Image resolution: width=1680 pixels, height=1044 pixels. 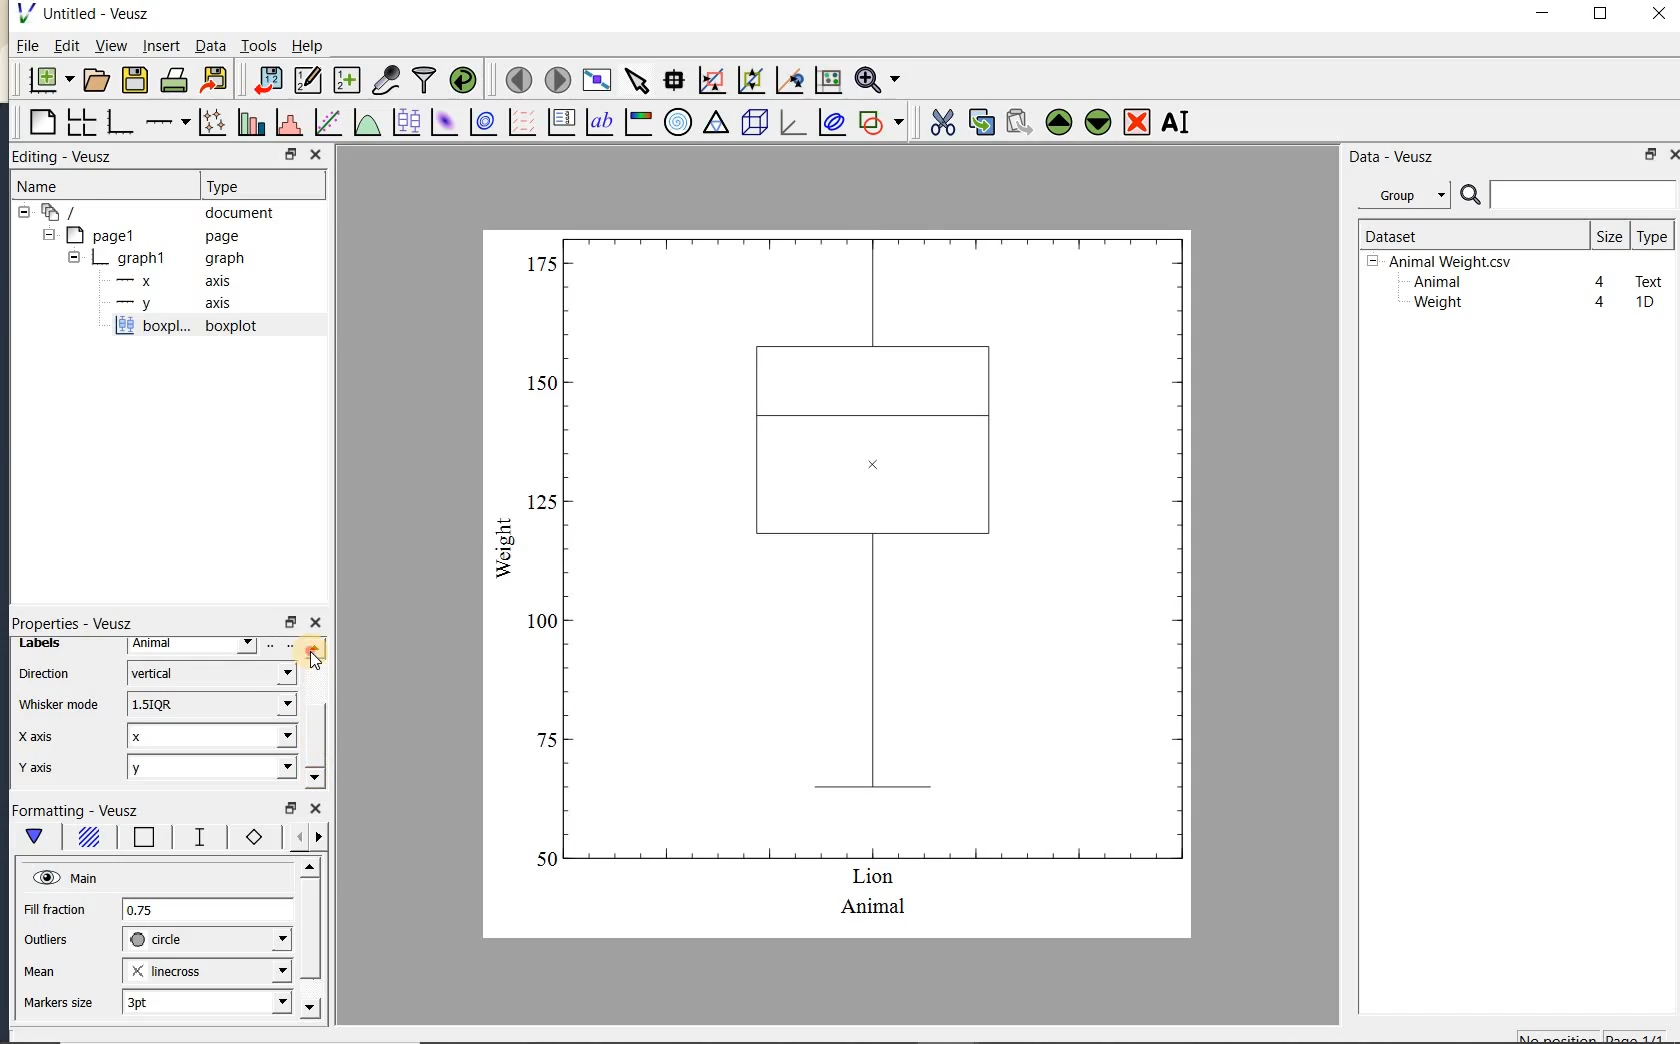 What do you see at coordinates (258, 184) in the screenshot?
I see `Type` at bounding box center [258, 184].